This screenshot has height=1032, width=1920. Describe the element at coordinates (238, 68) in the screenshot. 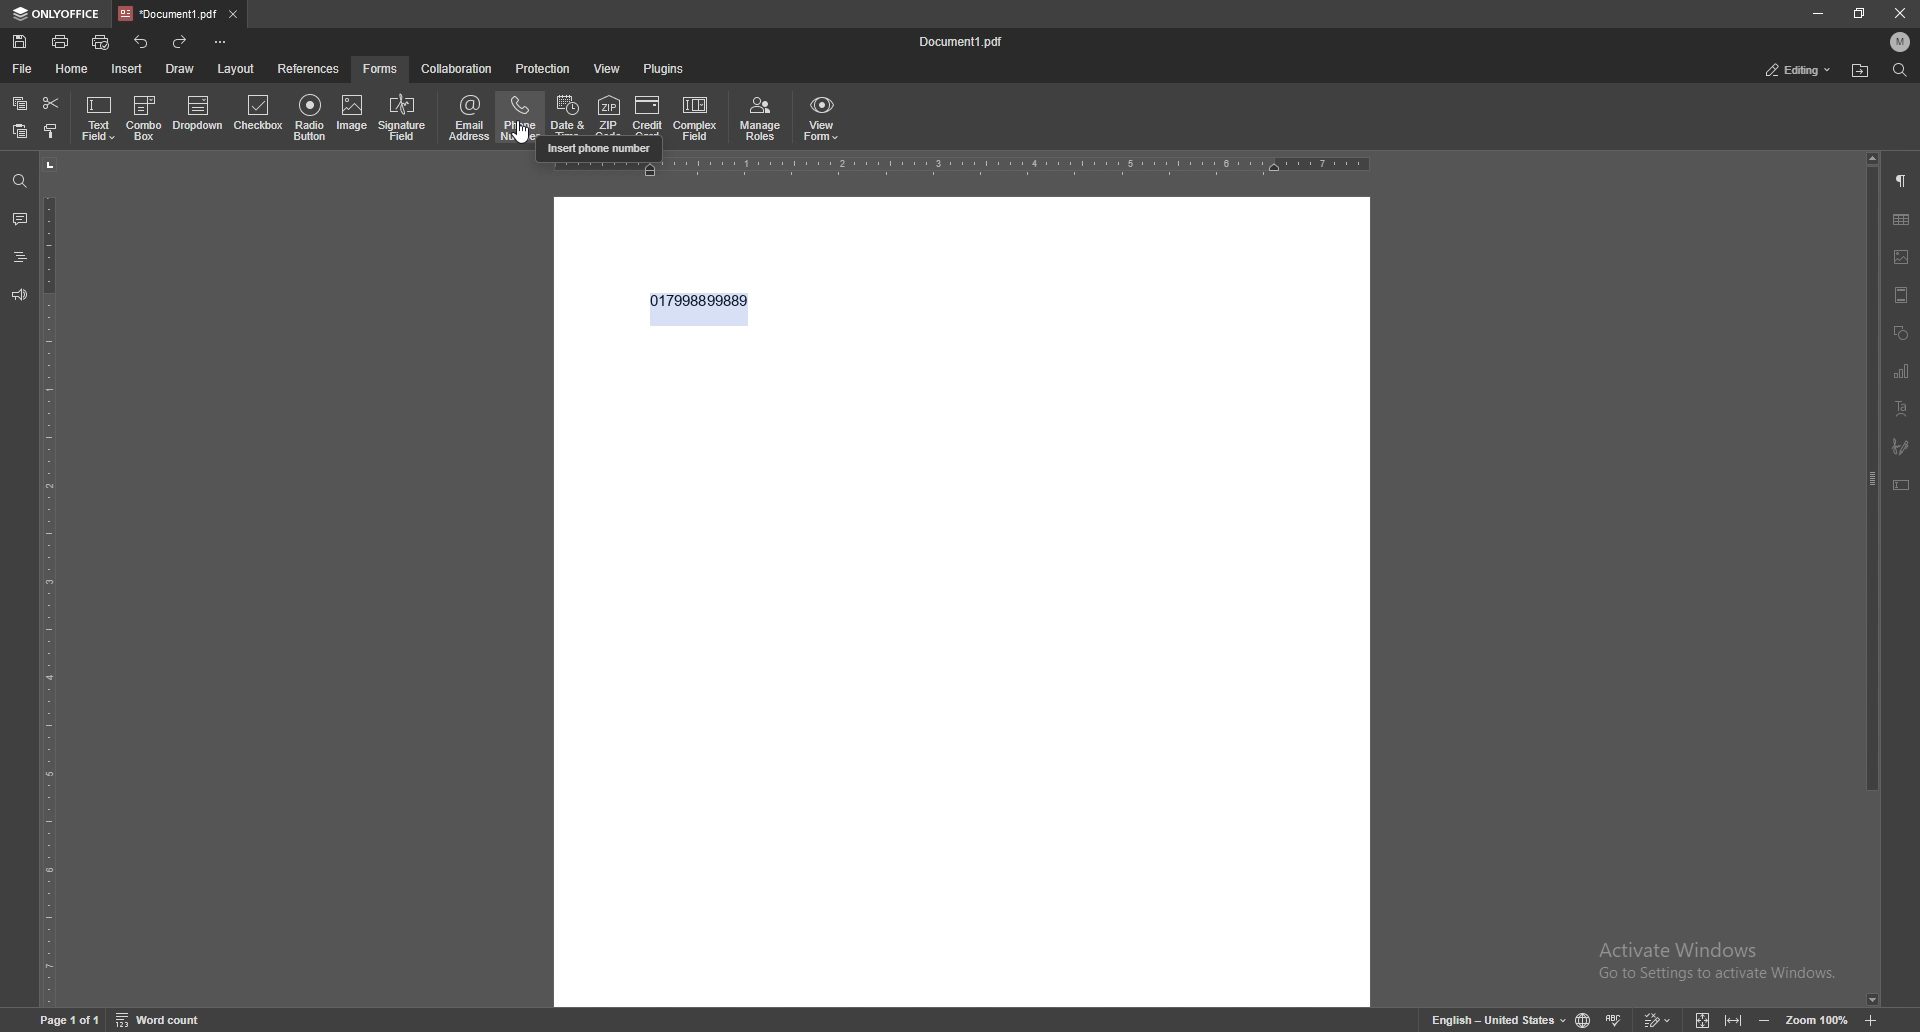

I see `layout` at that location.